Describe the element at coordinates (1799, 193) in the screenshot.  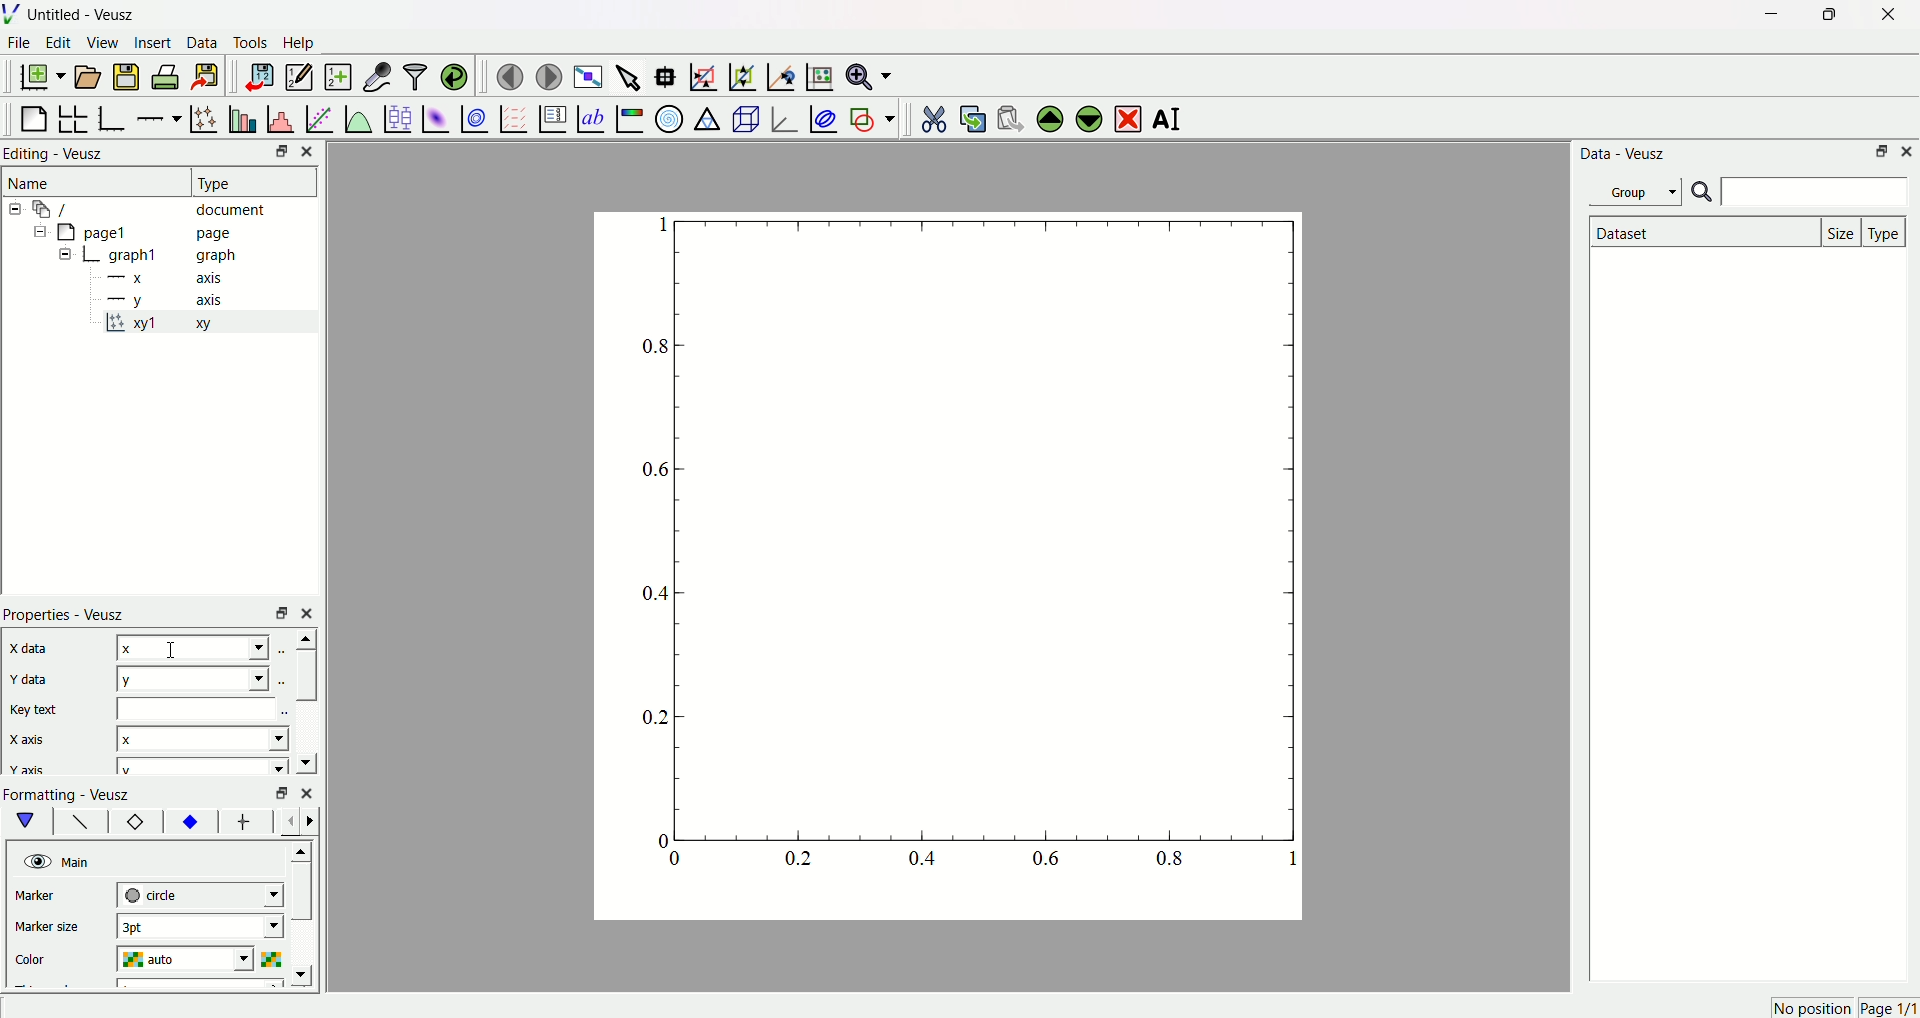
I see `Searchbar` at that location.